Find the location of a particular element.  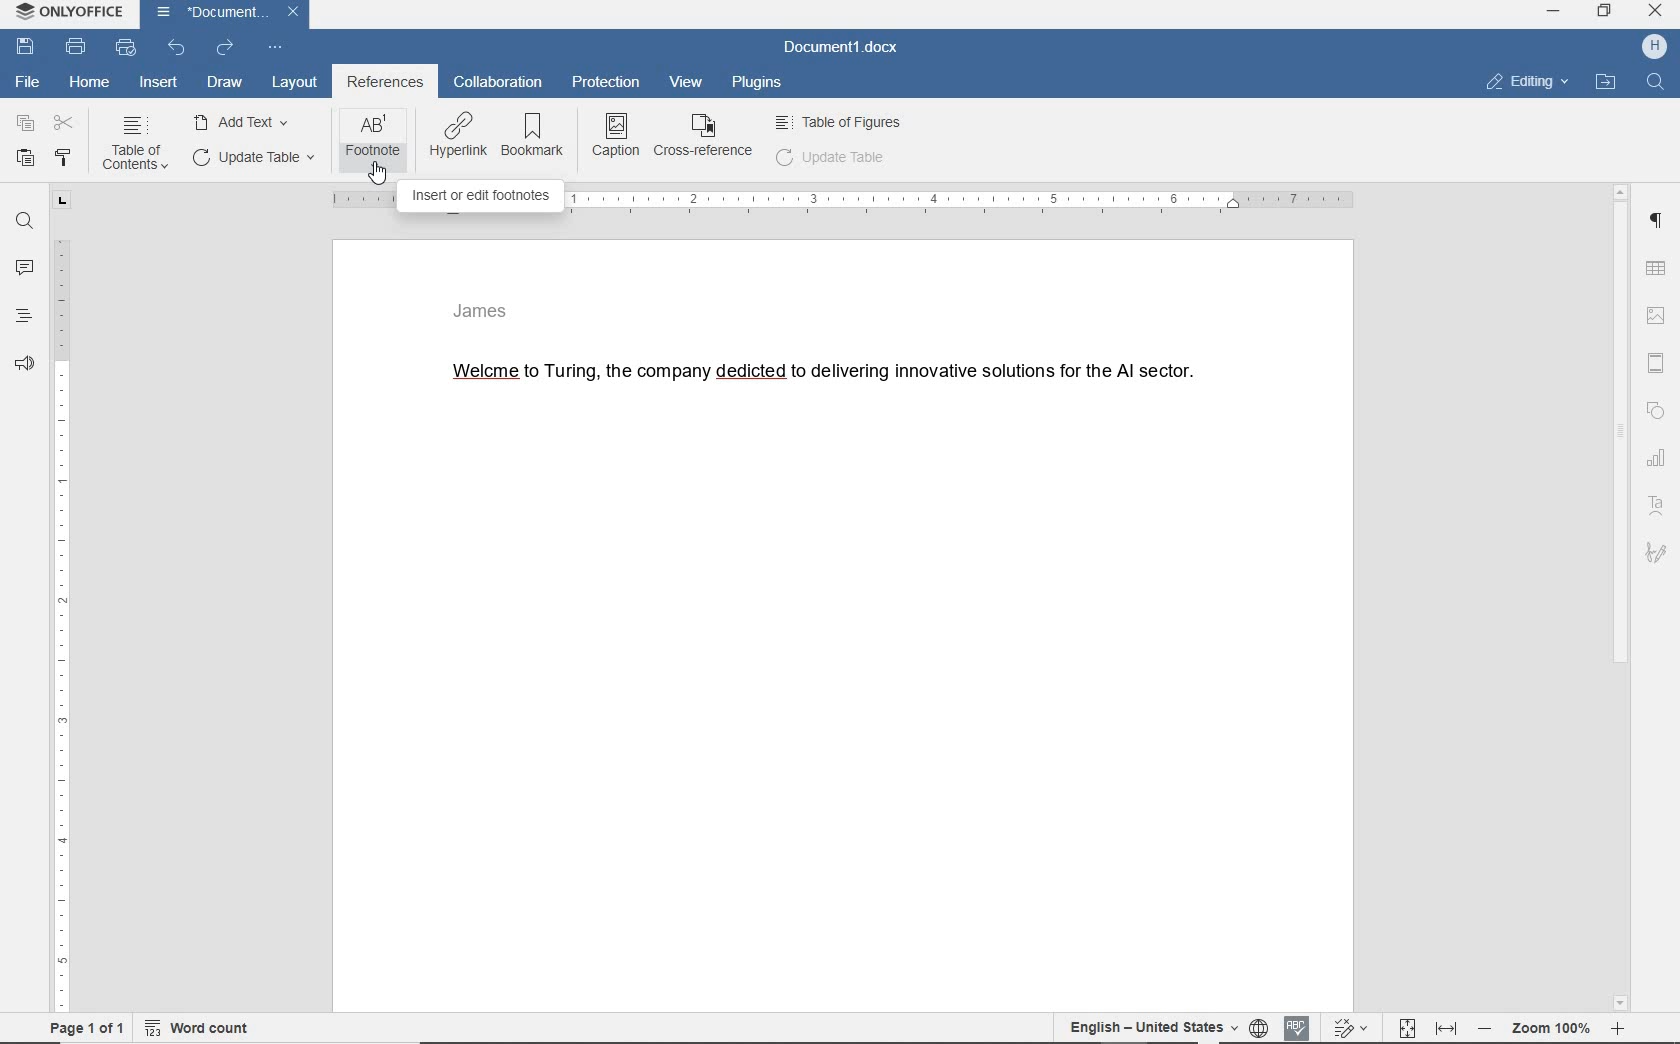

TABLE is located at coordinates (1659, 270).